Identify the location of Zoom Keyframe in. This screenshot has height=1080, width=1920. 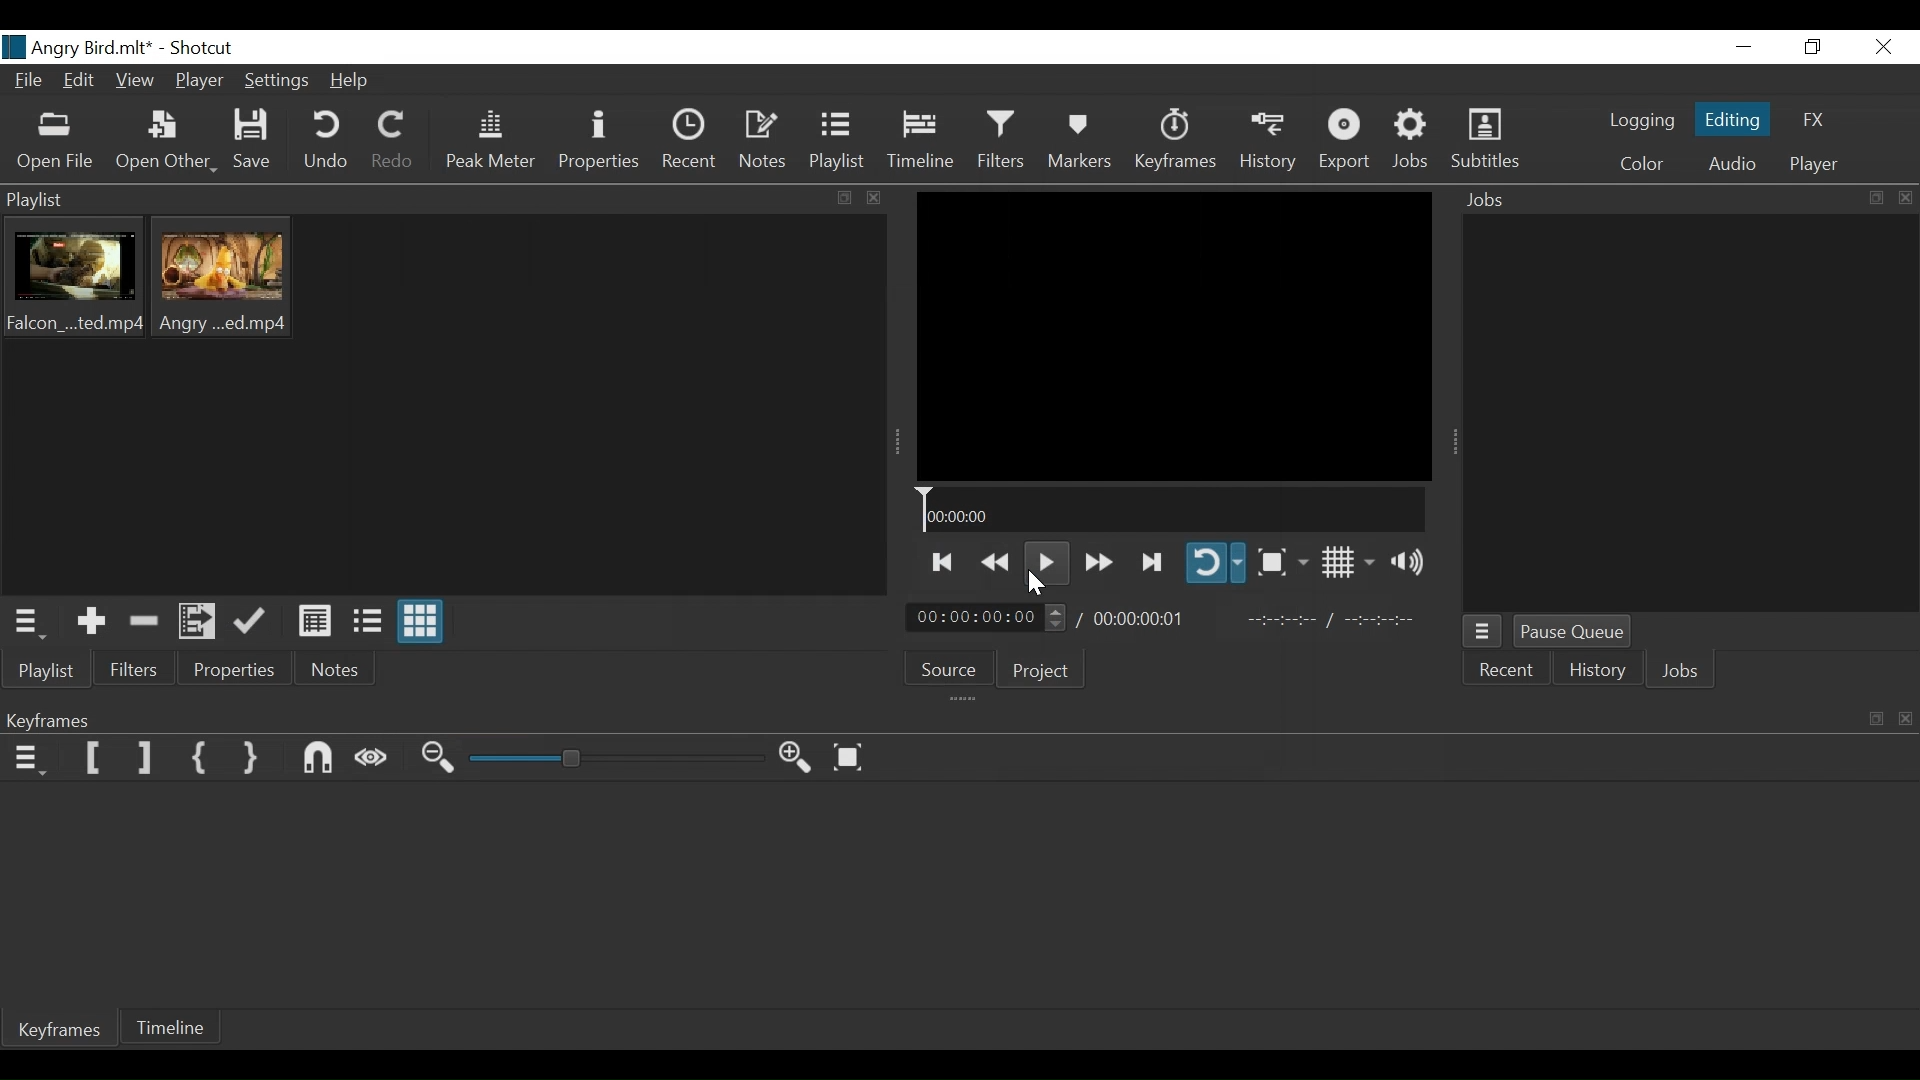
(801, 759).